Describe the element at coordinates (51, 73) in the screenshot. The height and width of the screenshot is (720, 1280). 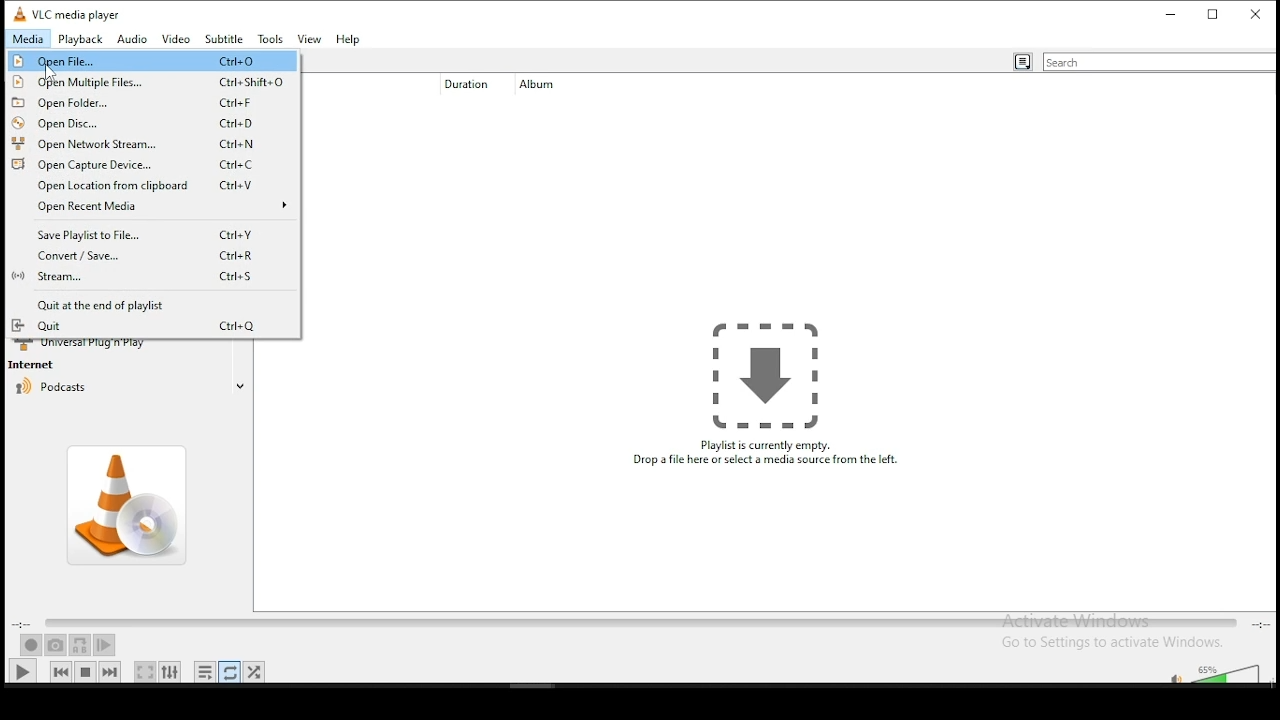
I see `cursor` at that location.